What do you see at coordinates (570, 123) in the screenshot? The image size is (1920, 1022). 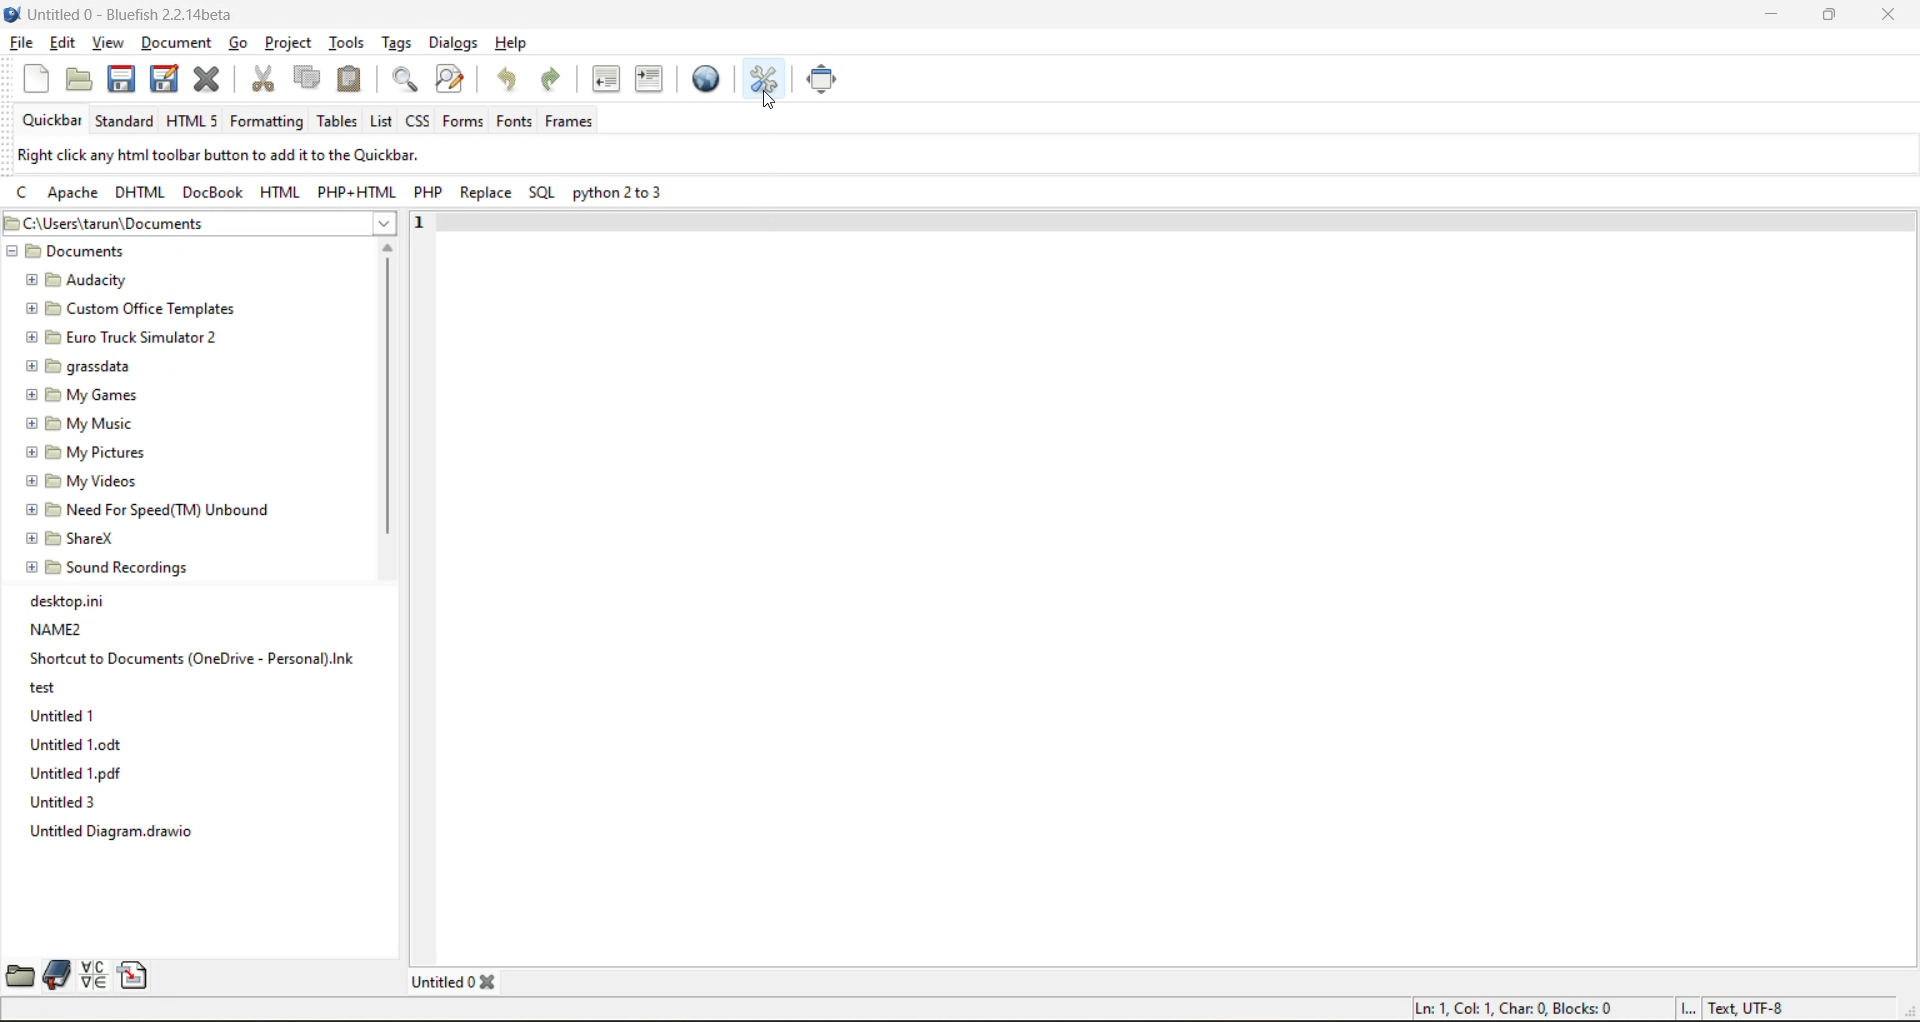 I see `frames` at bounding box center [570, 123].